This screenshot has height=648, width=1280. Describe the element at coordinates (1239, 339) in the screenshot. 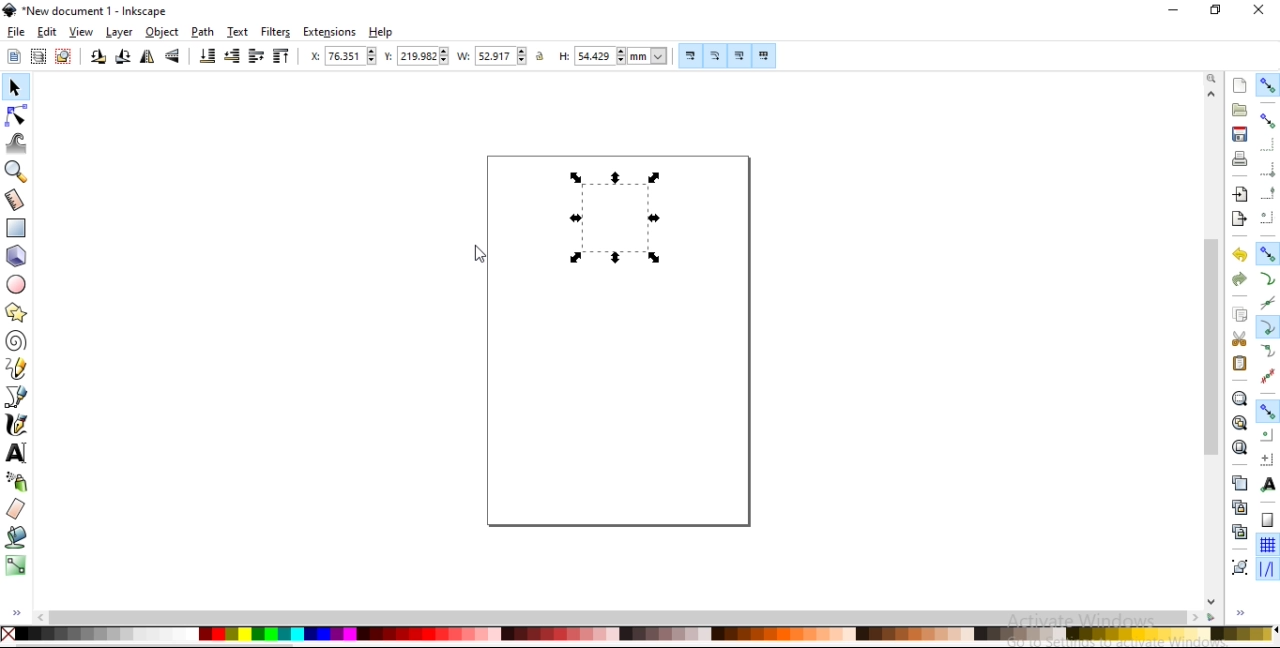

I see `cut` at that location.